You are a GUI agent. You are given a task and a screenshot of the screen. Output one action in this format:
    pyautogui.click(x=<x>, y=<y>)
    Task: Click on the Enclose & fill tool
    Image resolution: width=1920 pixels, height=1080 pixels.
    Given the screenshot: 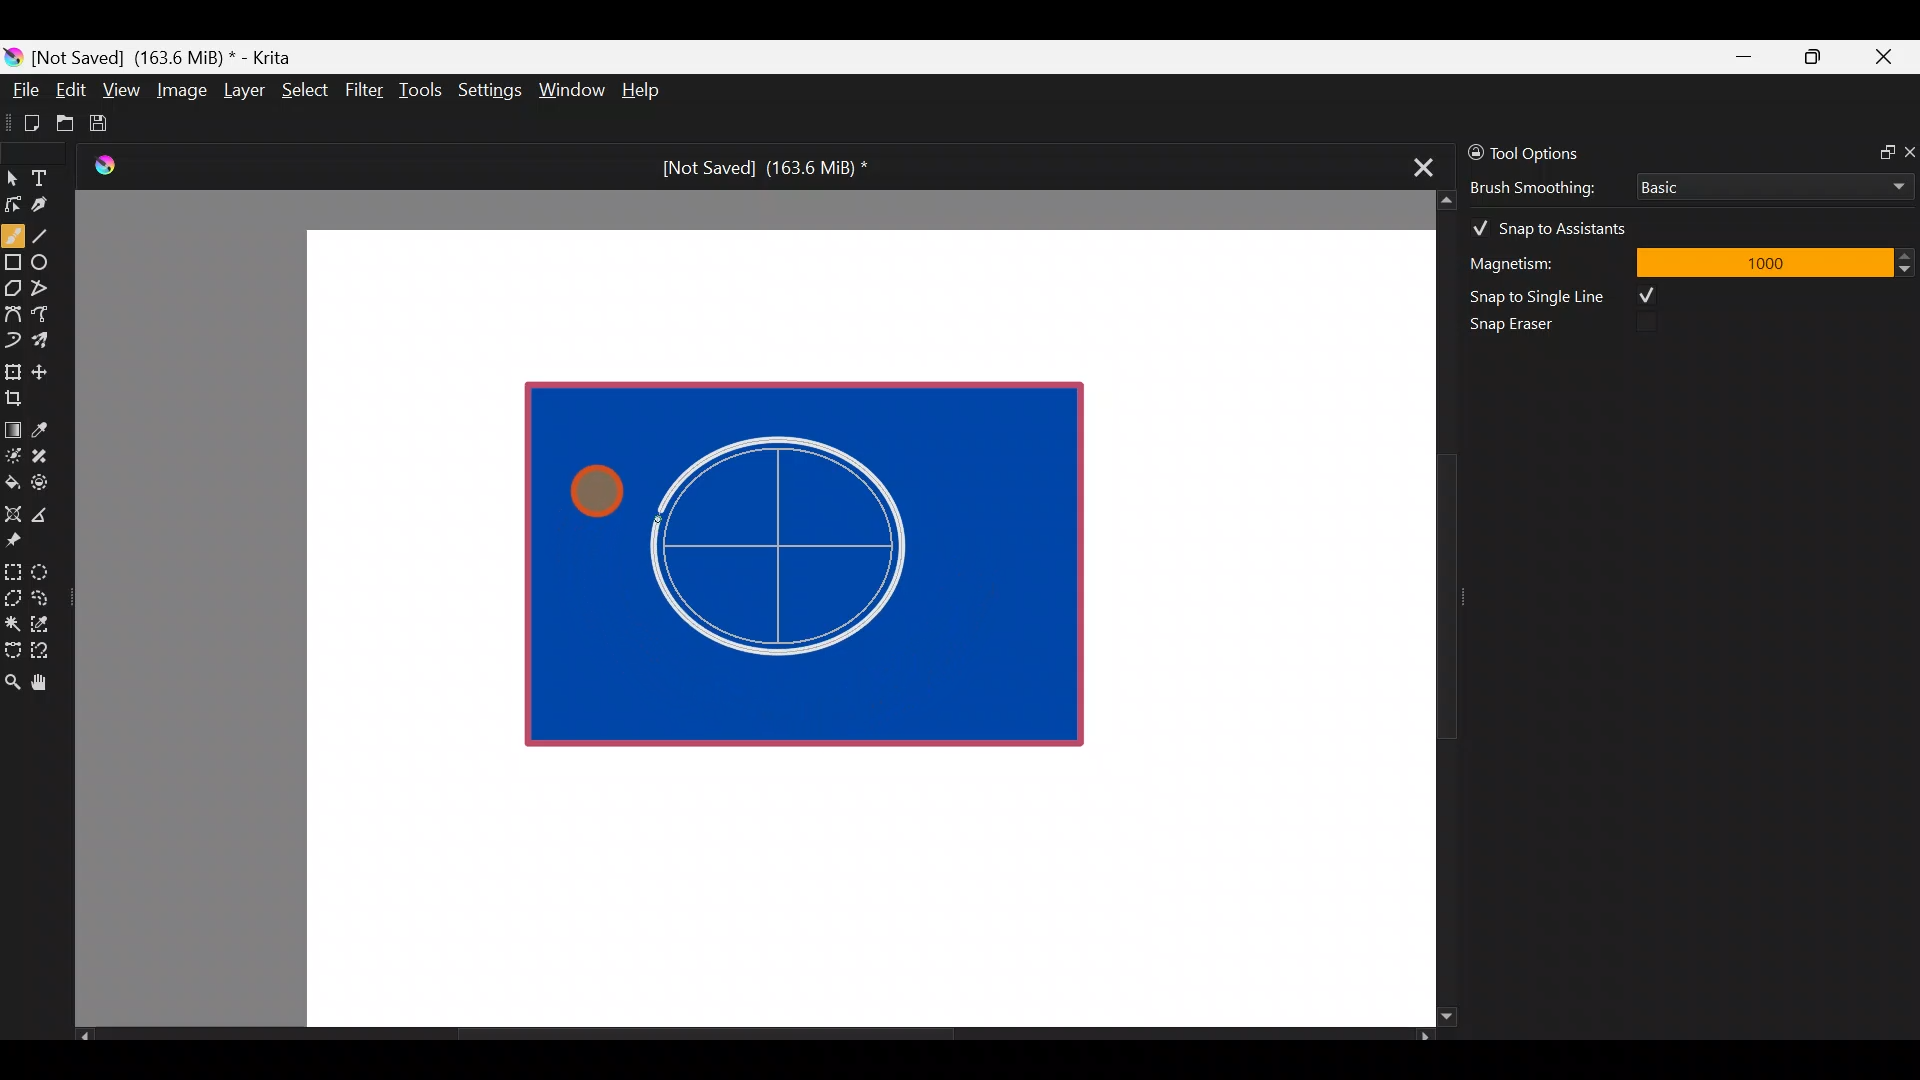 What is the action you would take?
    pyautogui.click(x=44, y=479)
    